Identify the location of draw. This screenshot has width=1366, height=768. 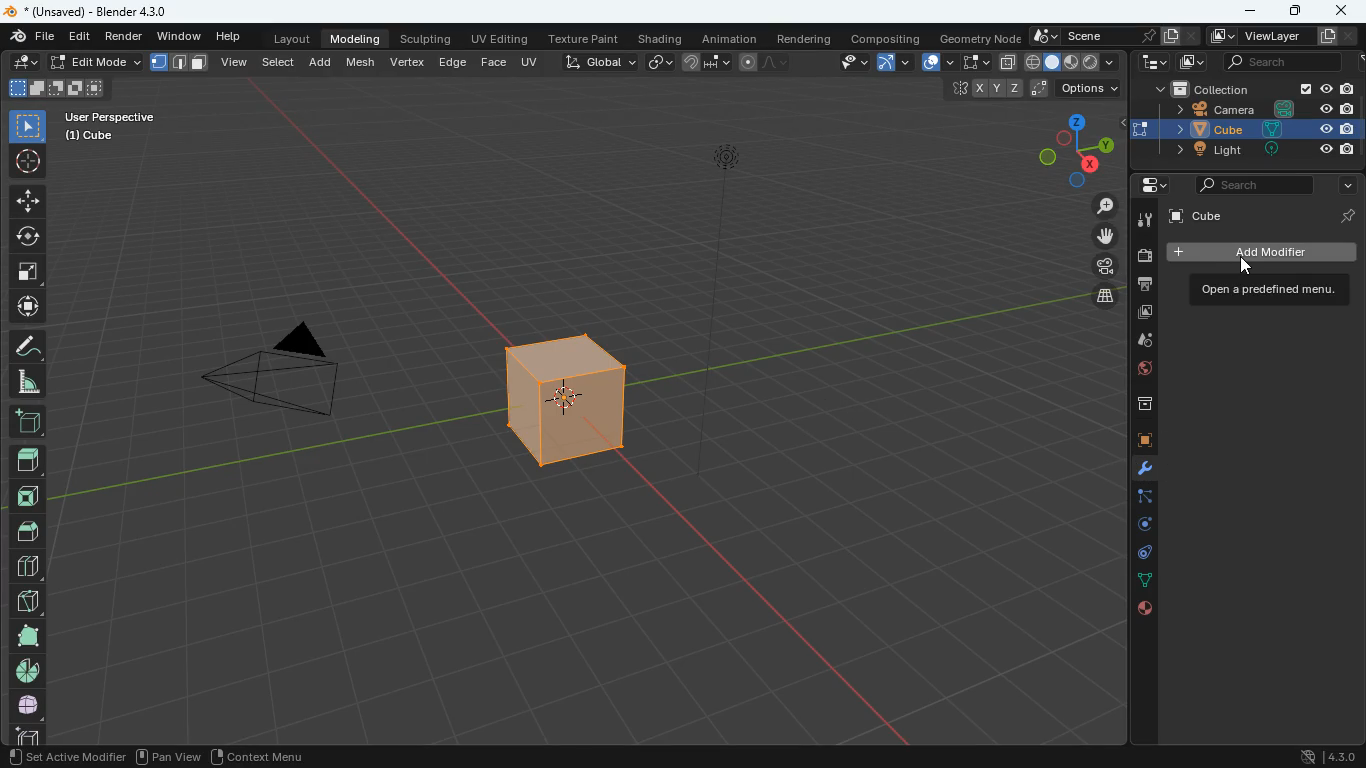
(26, 345).